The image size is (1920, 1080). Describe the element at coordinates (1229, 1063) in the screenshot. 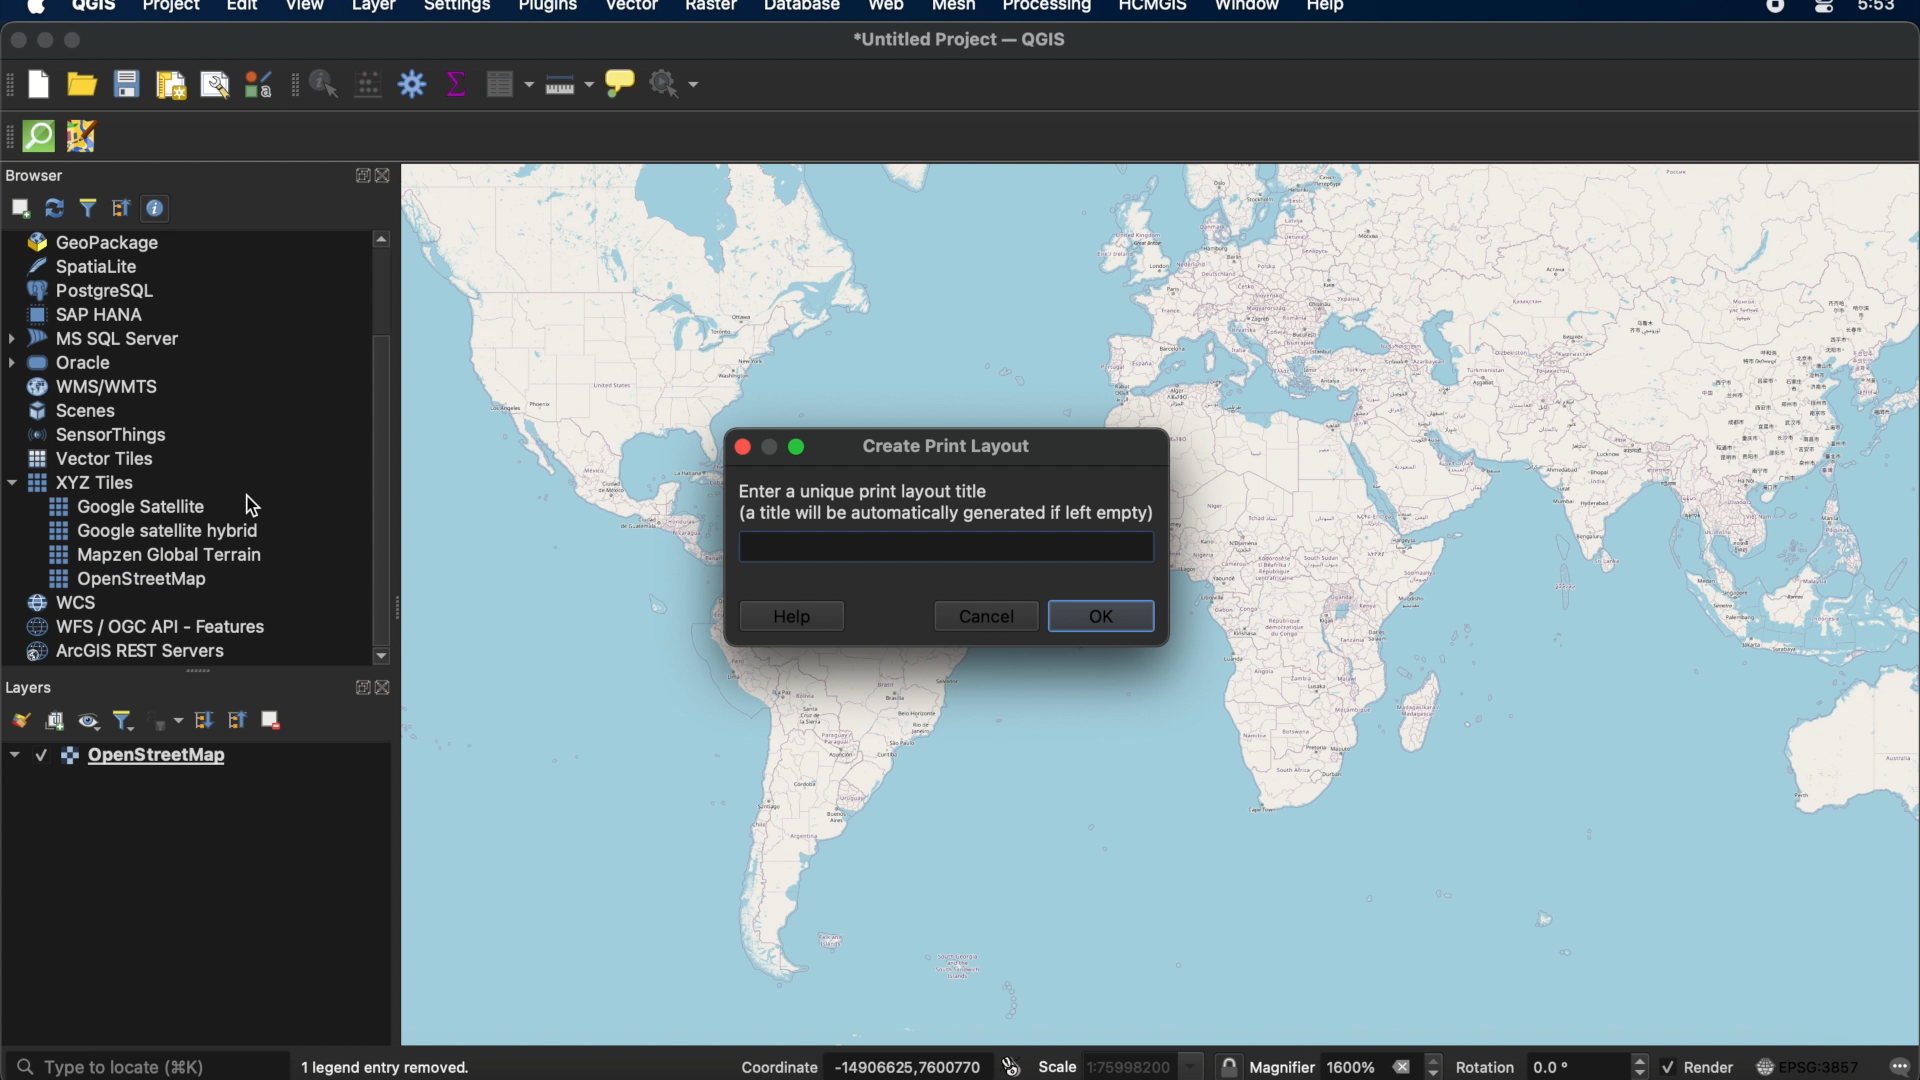

I see `lock scale` at that location.